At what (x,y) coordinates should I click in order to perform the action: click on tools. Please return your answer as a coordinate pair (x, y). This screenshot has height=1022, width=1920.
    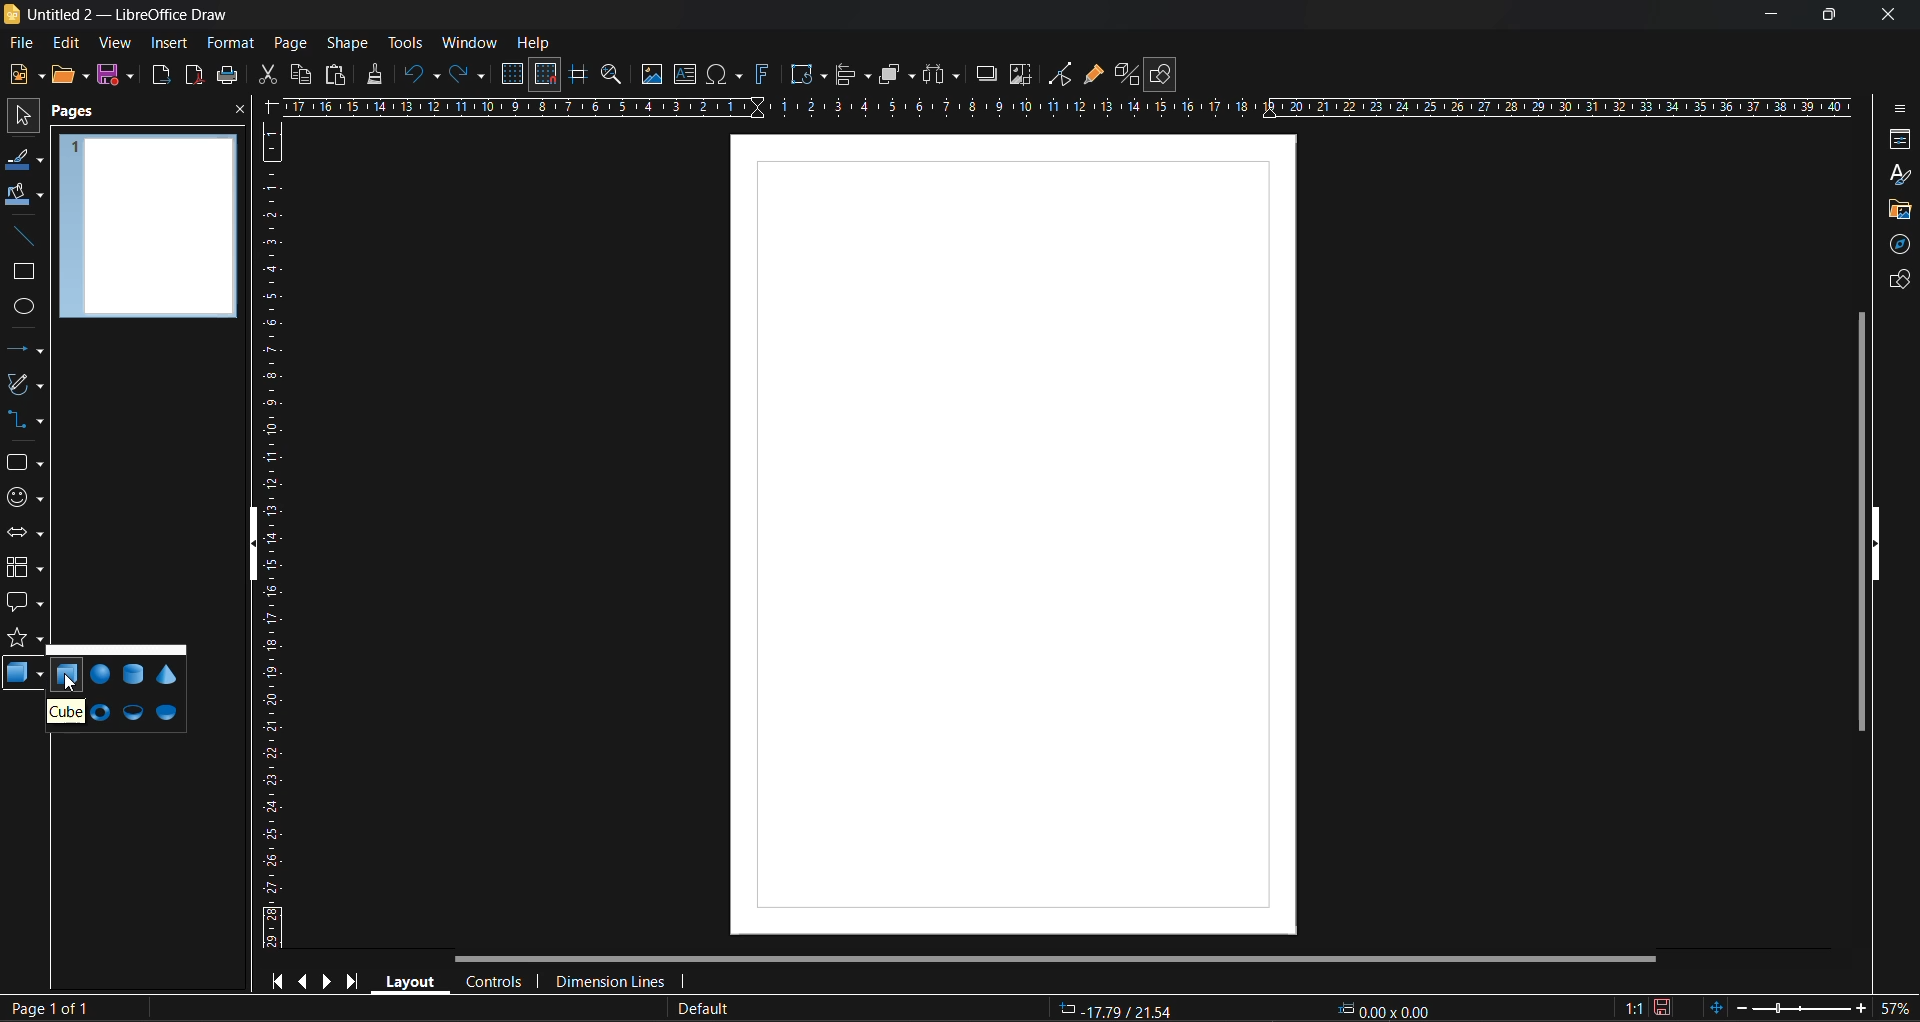
    Looking at the image, I should click on (405, 42).